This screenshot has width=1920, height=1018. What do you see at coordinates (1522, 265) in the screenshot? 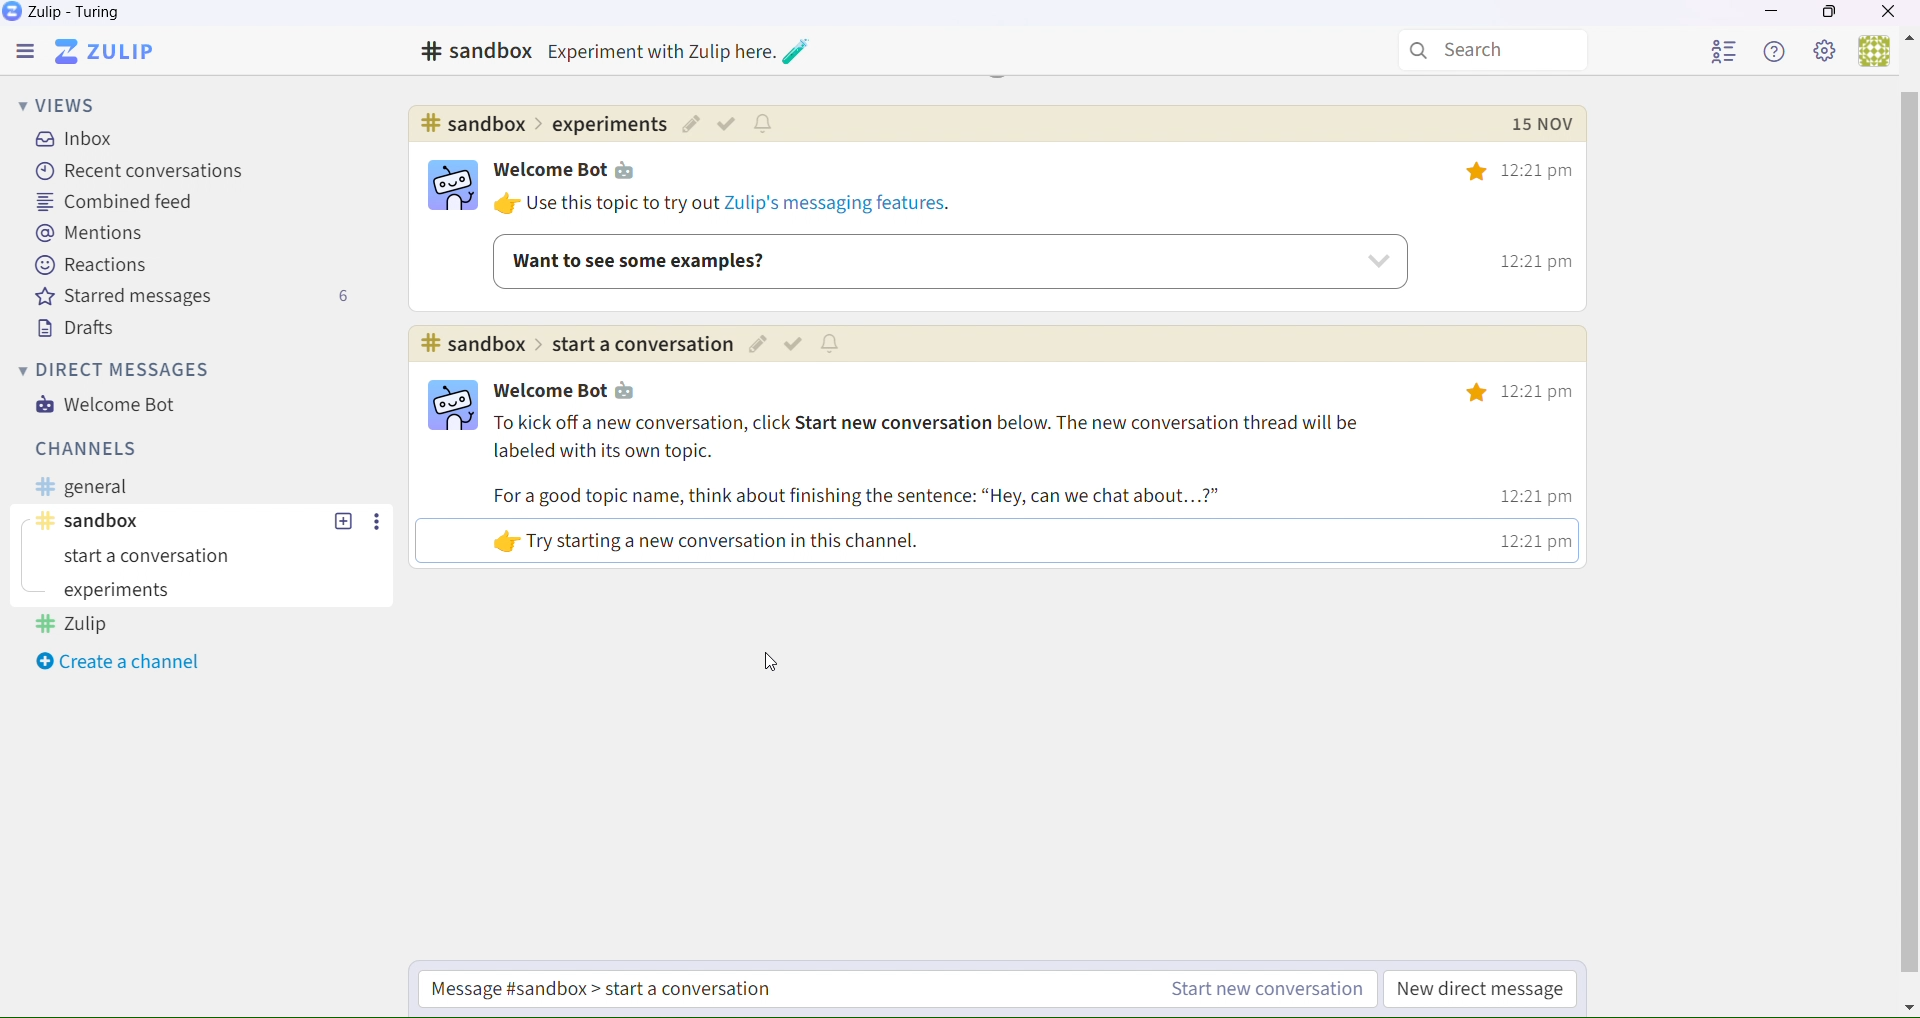
I see `12:21 pm` at bounding box center [1522, 265].